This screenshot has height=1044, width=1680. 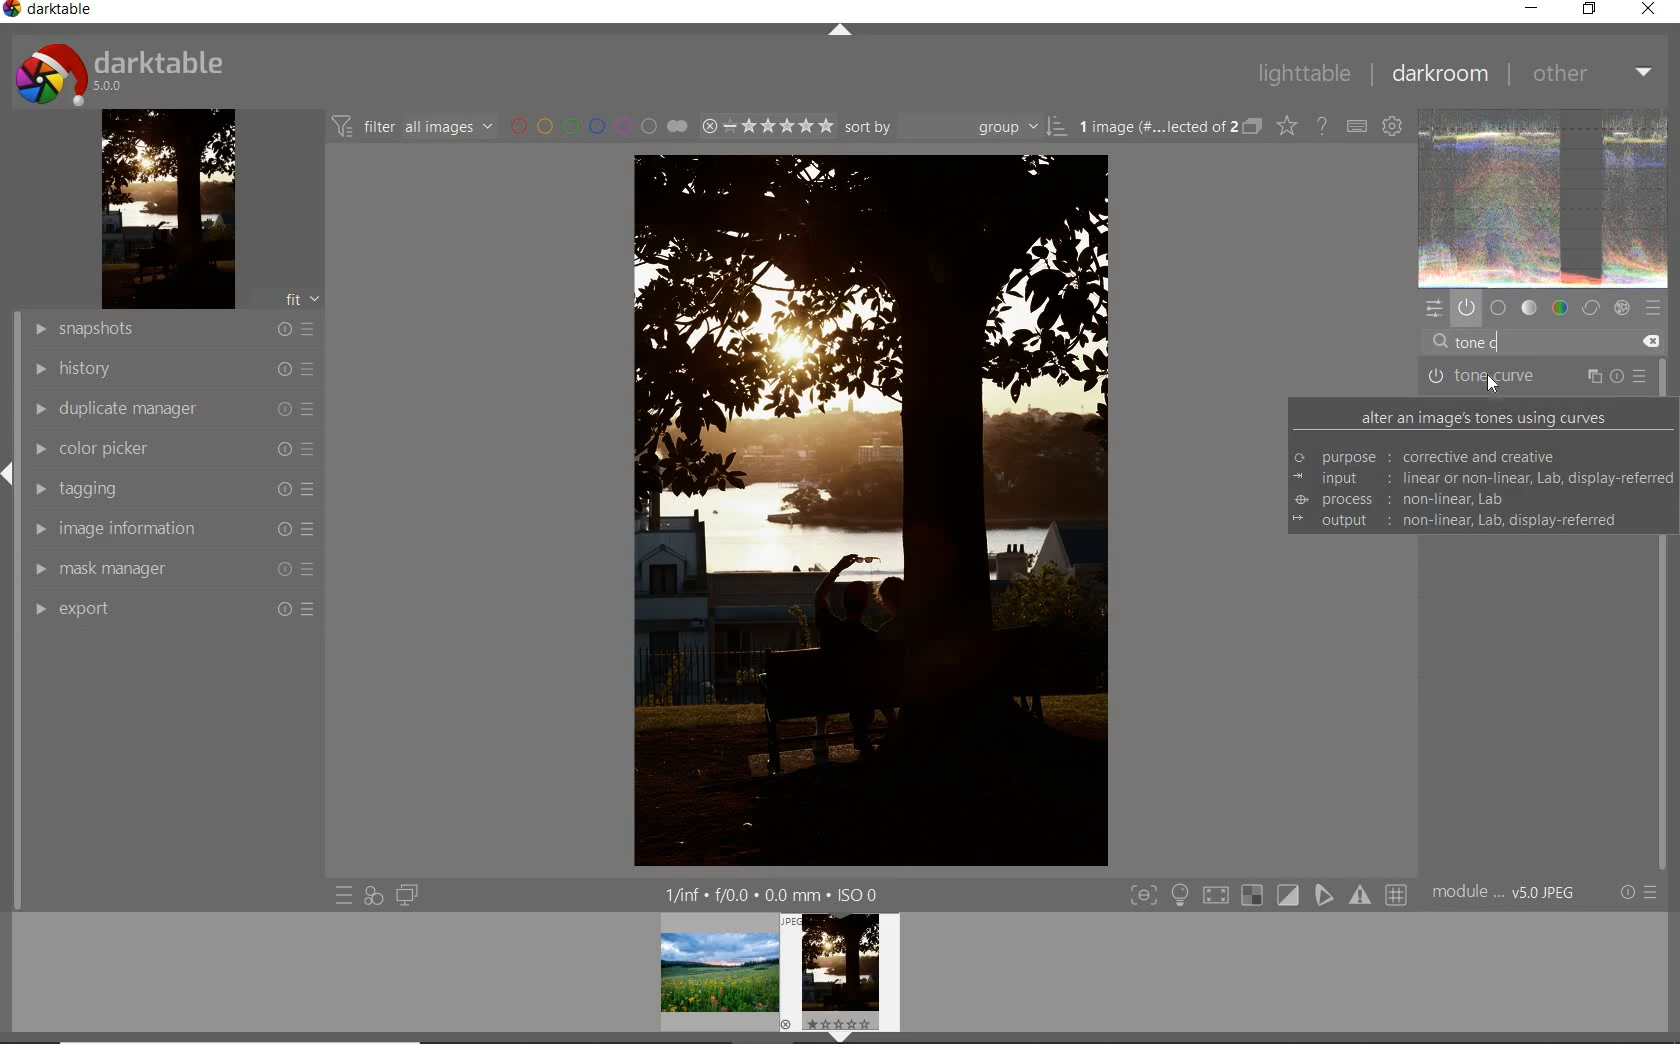 I want to click on color picker, so click(x=168, y=448).